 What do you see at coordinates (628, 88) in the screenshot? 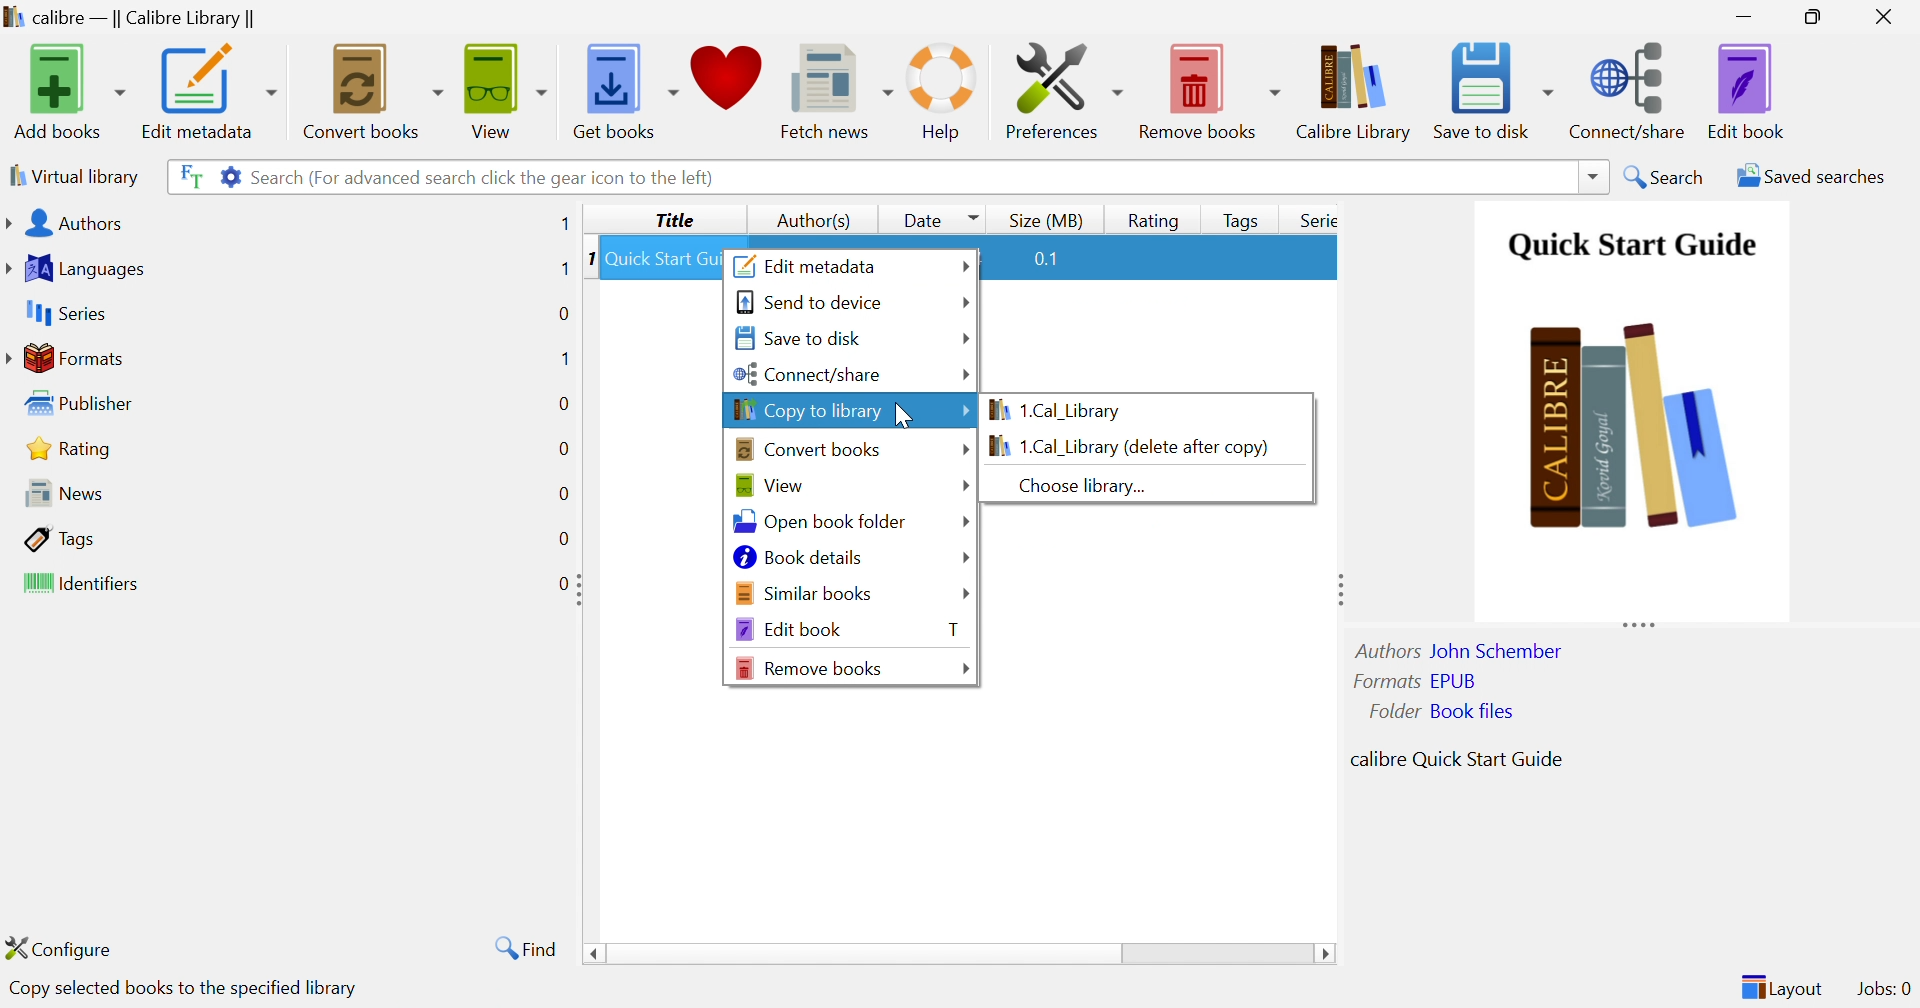
I see `Get books` at bounding box center [628, 88].